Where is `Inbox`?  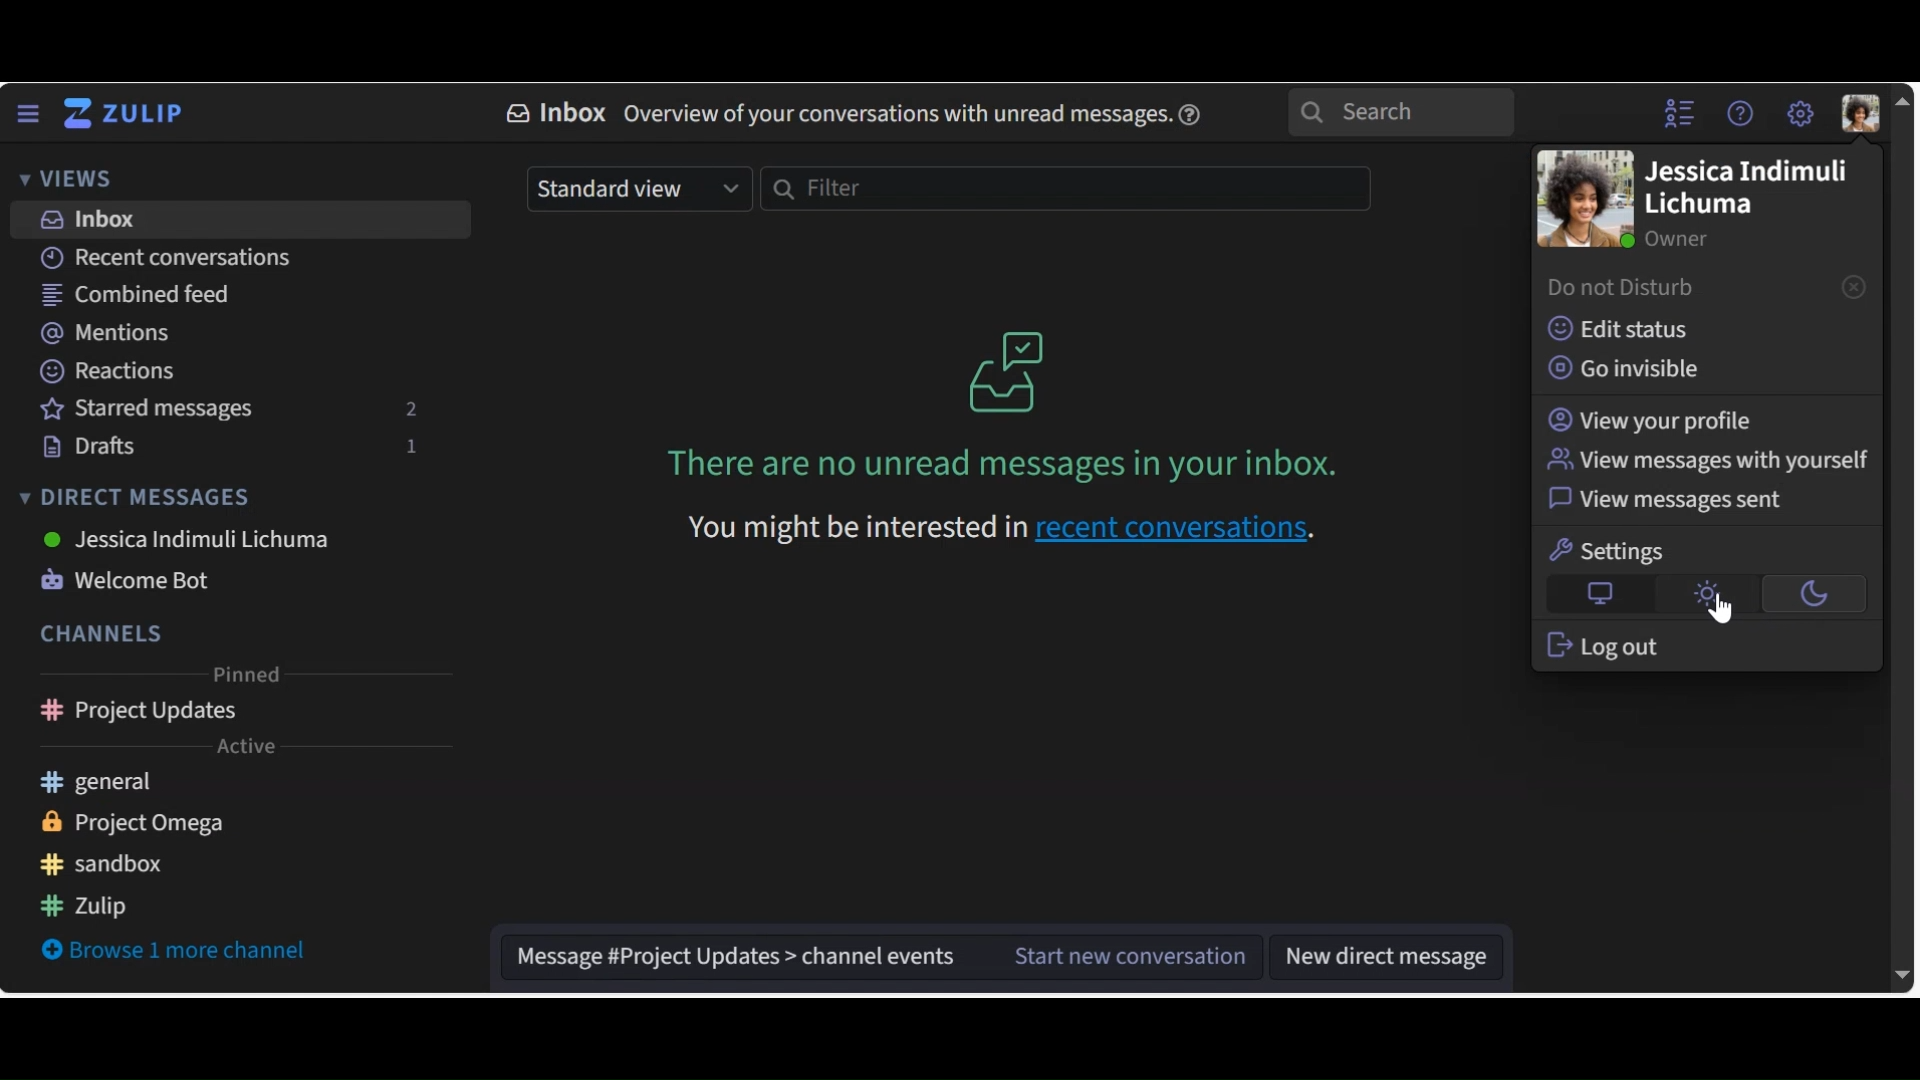
Inbox is located at coordinates (242, 220).